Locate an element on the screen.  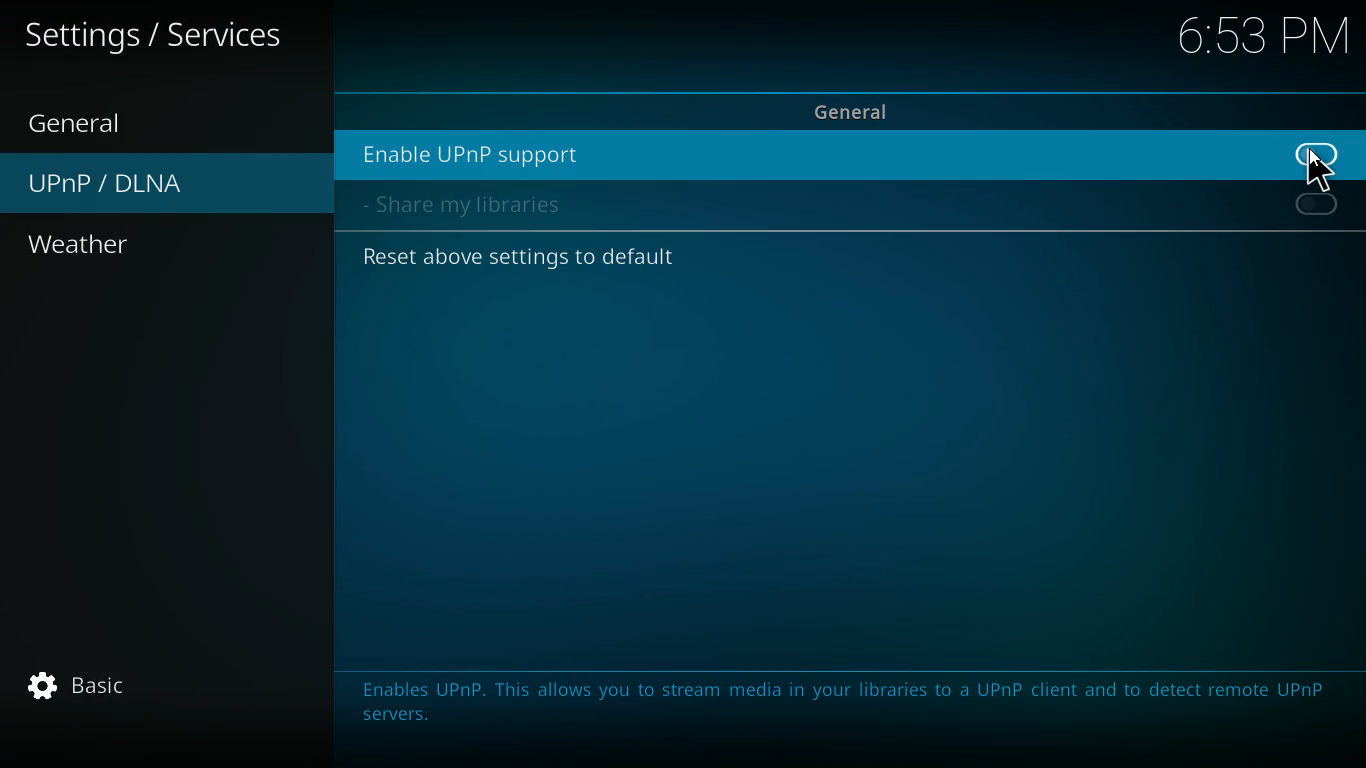
off is located at coordinates (1314, 206).